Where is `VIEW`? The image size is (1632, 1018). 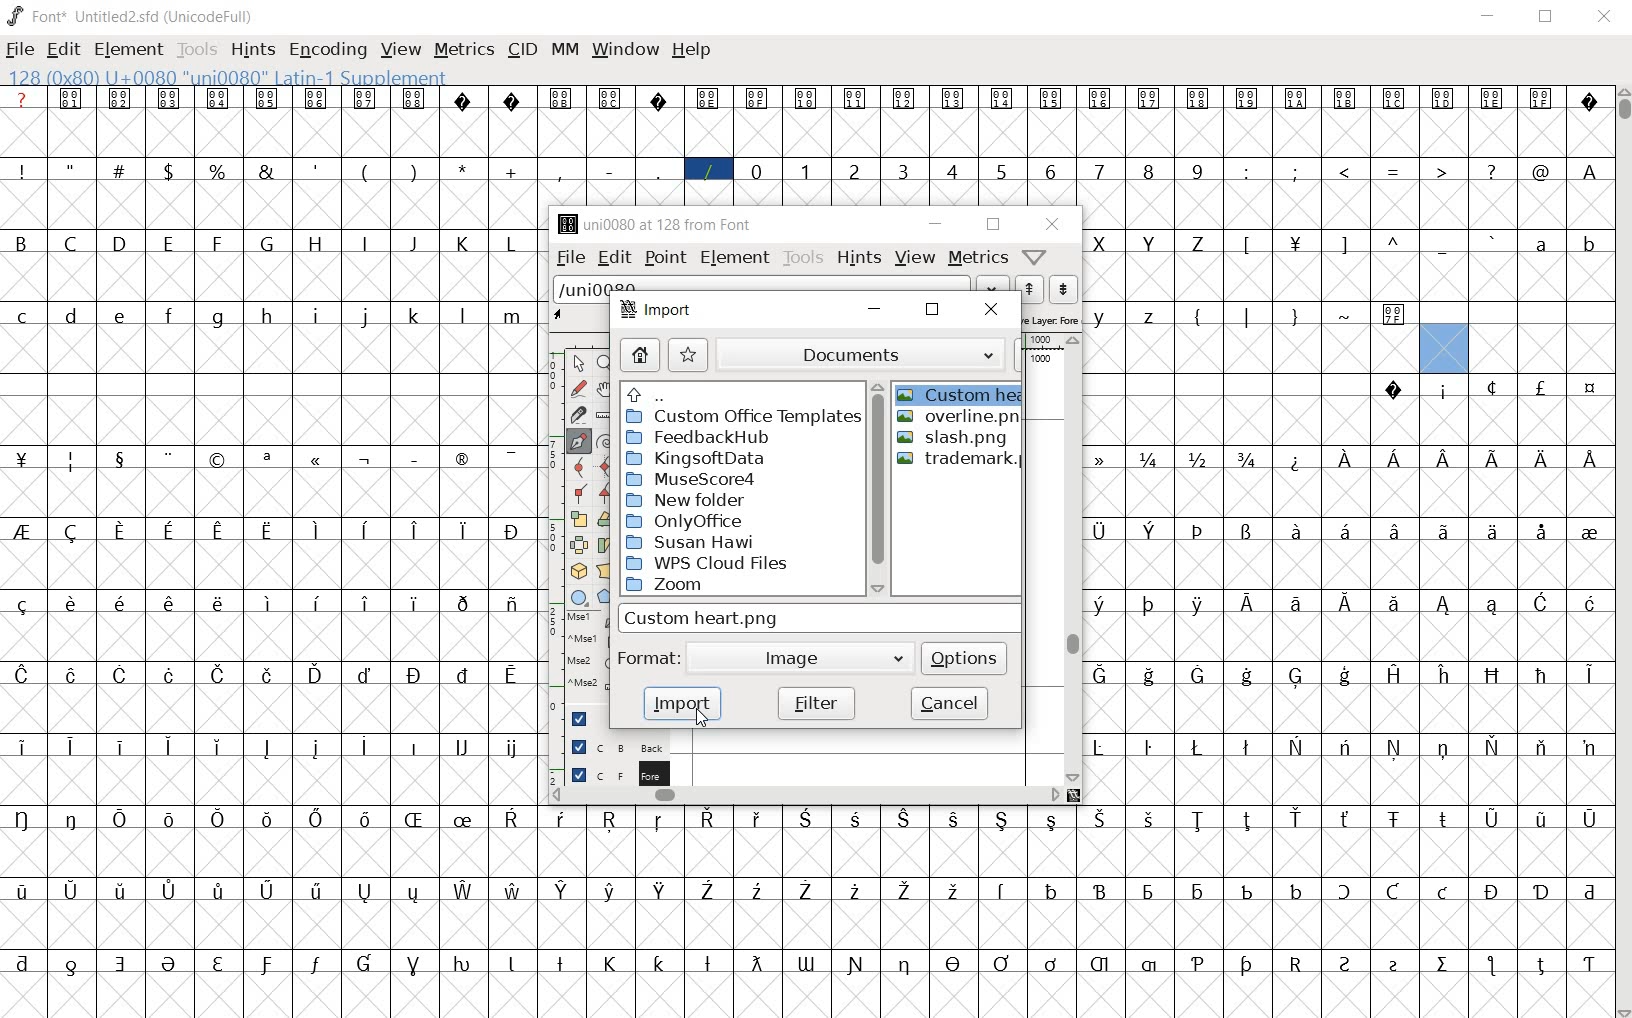 VIEW is located at coordinates (401, 47).